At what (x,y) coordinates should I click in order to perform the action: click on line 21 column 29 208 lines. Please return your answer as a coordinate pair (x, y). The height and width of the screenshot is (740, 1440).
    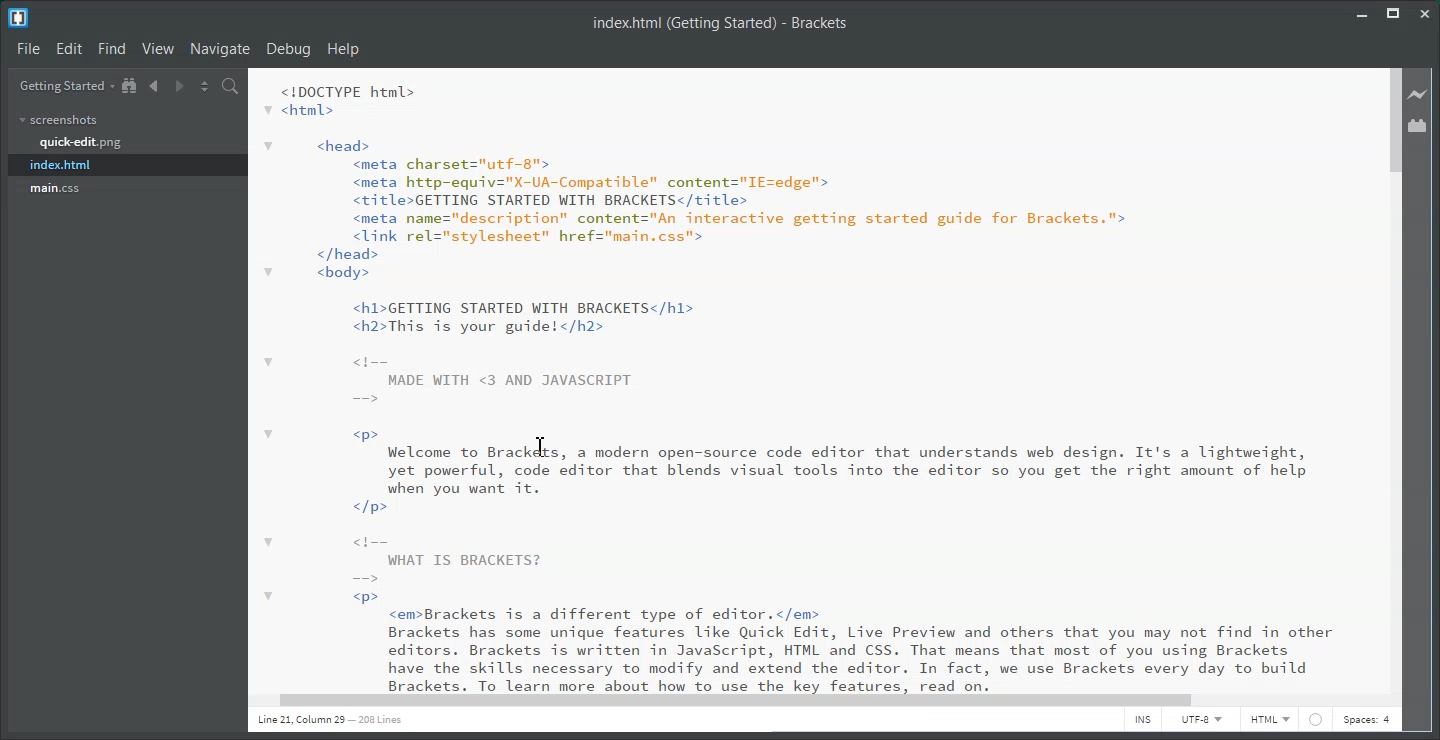
    Looking at the image, I should click on (331, 719).